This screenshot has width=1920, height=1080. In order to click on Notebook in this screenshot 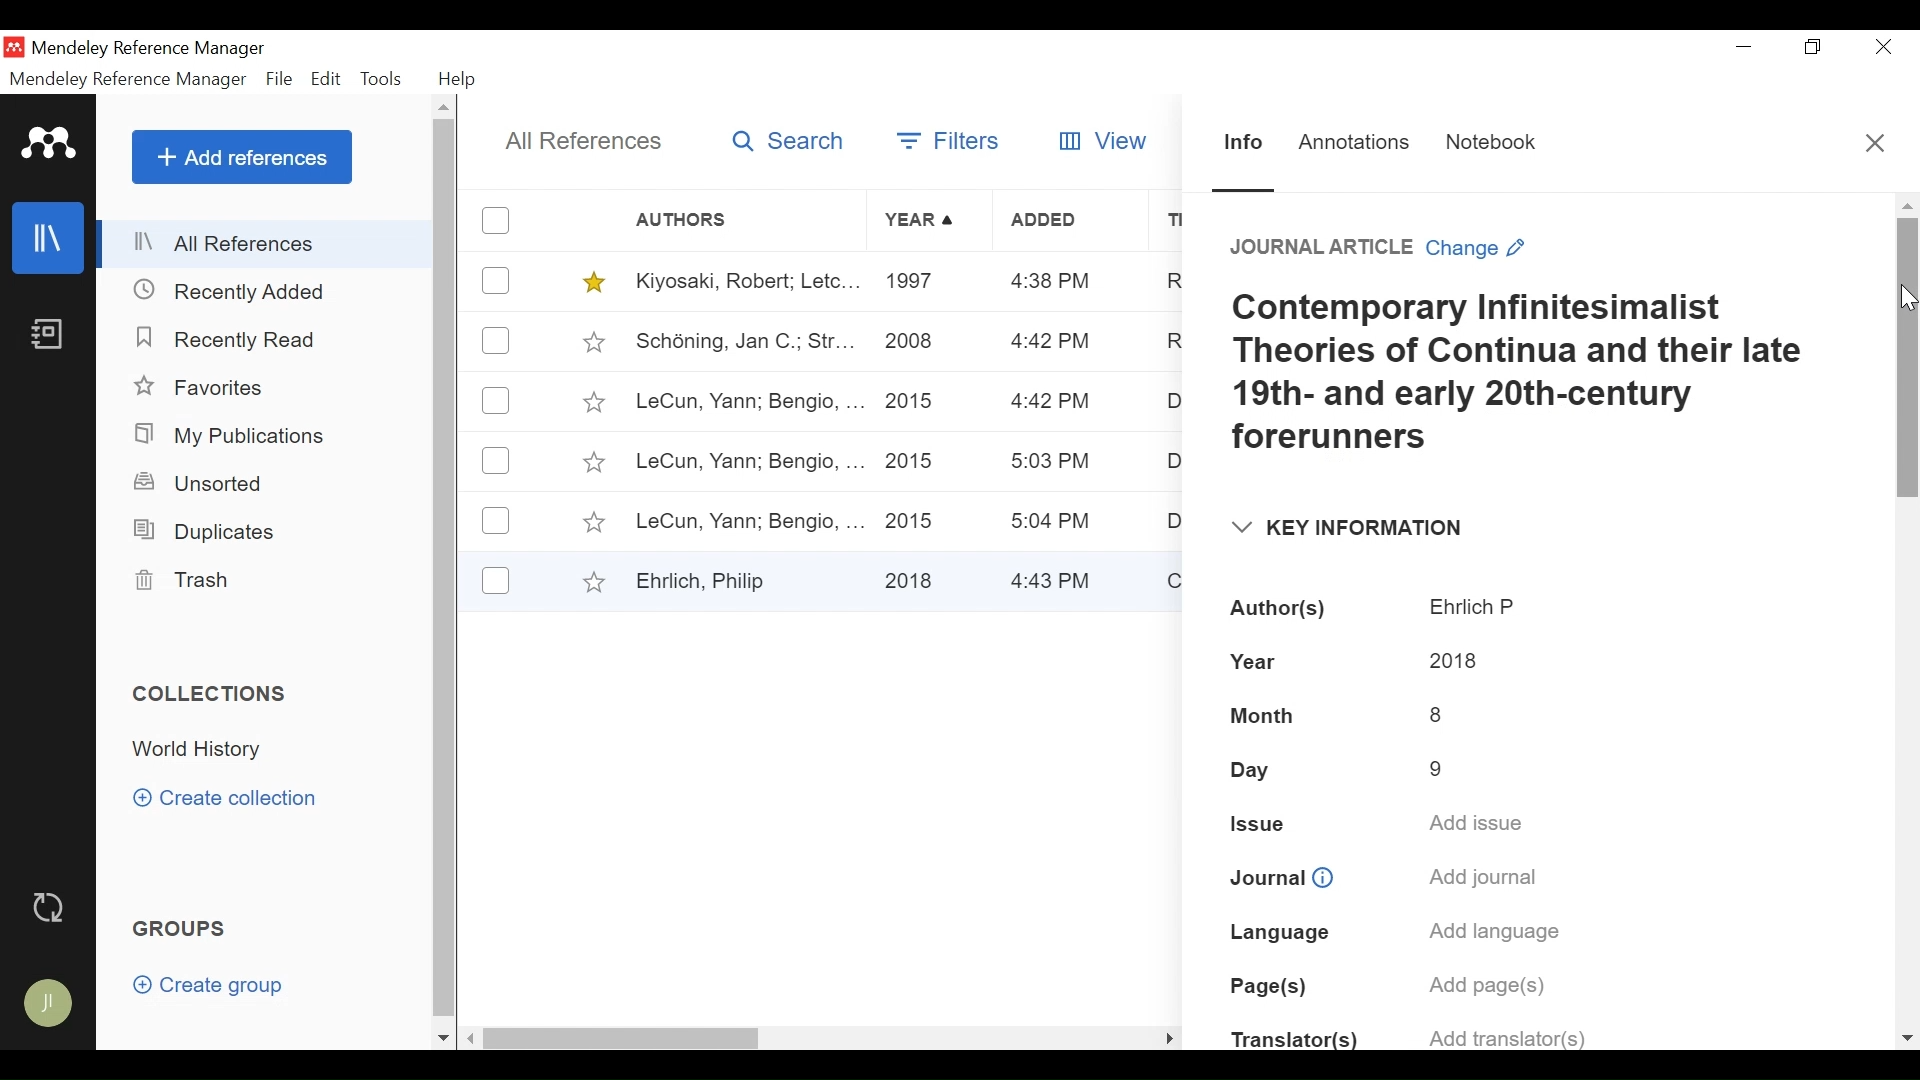, I will do `click(1491, 146)`.